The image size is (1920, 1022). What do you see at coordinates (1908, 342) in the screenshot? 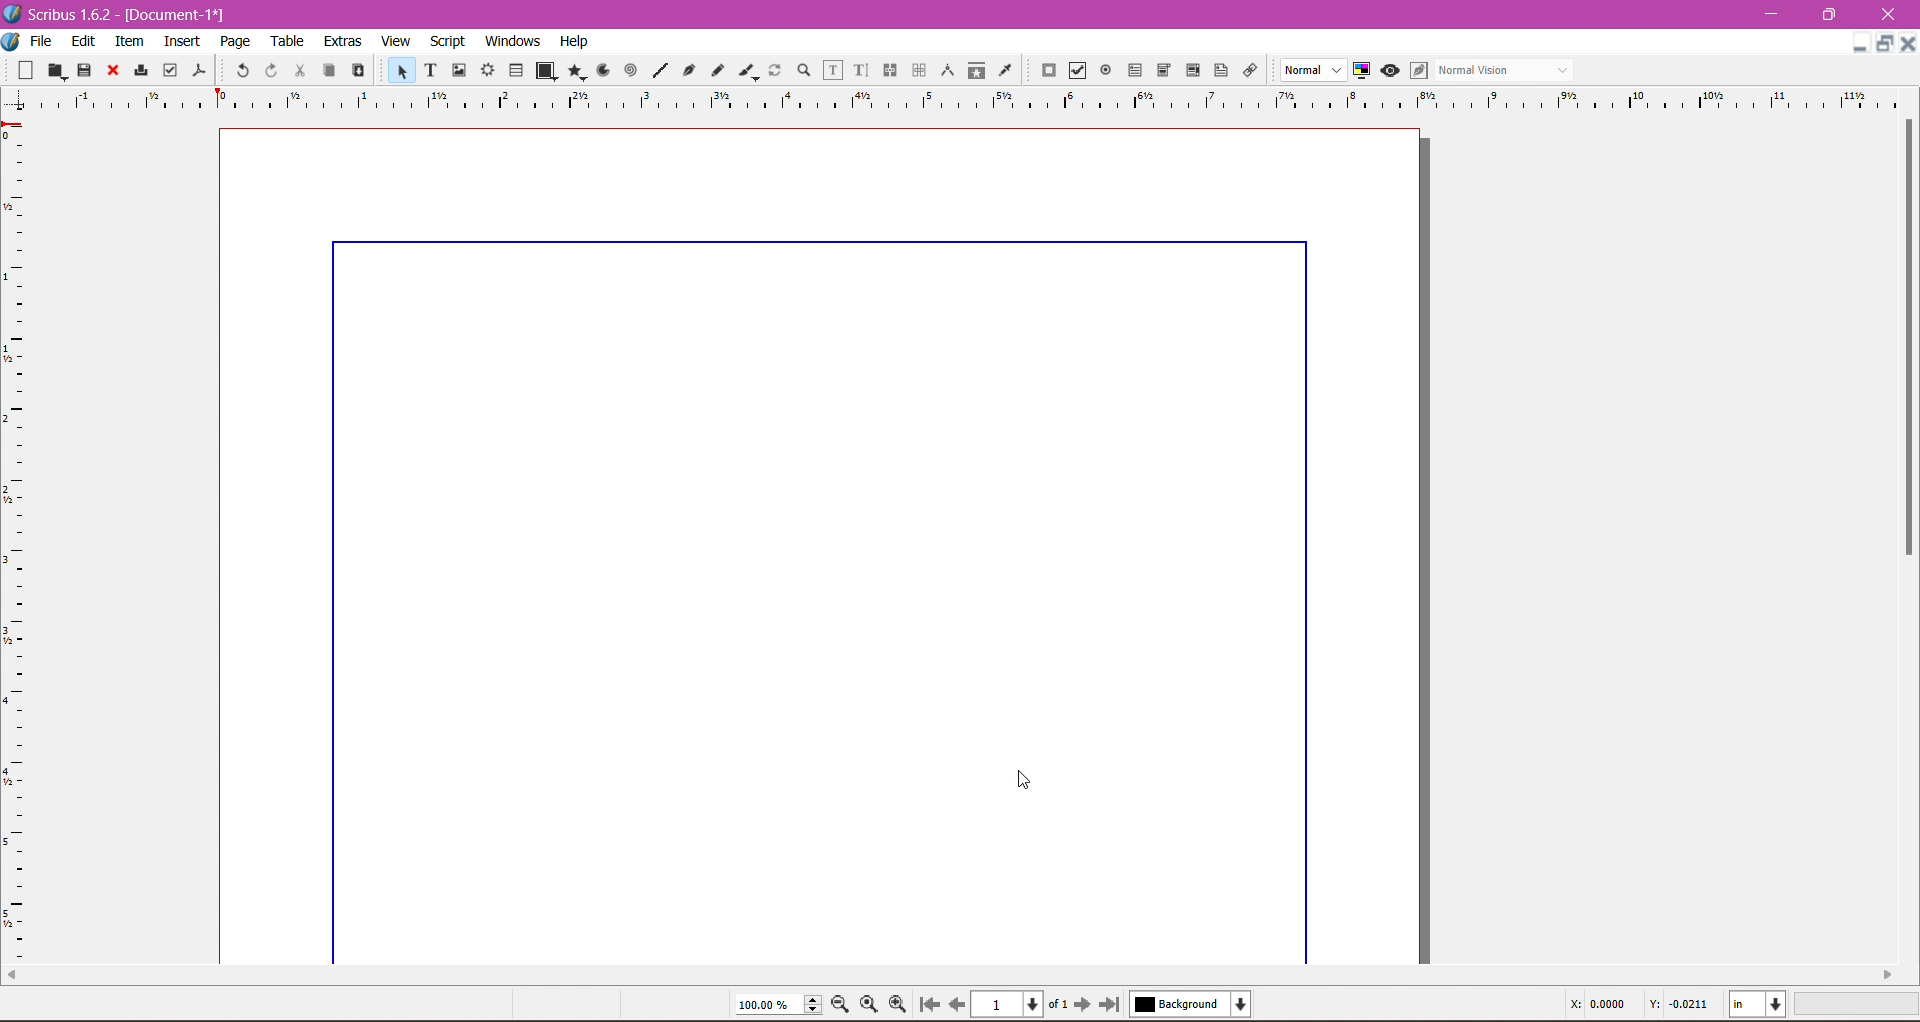
I see `Vertical Scroll Bar` at bounding box center [1908, 342].